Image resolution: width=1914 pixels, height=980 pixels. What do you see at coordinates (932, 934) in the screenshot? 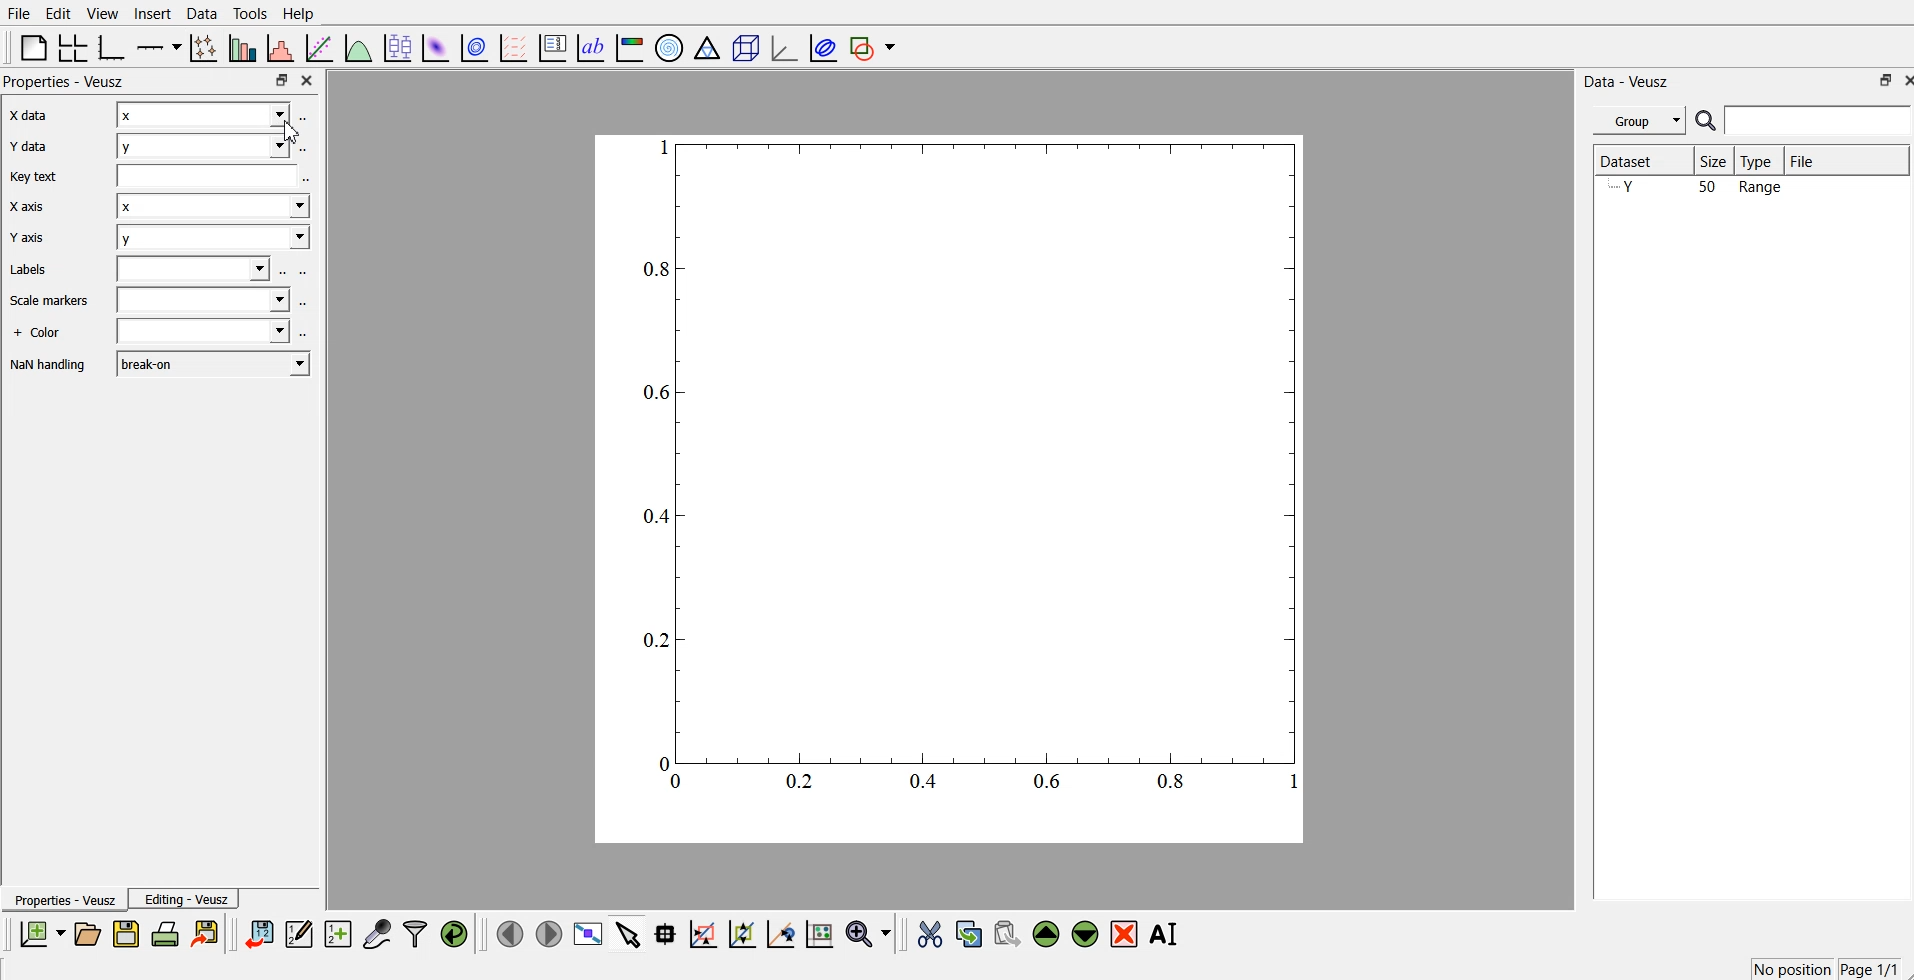
I see `cut the selected widgets` at bounding box center [932, 934].